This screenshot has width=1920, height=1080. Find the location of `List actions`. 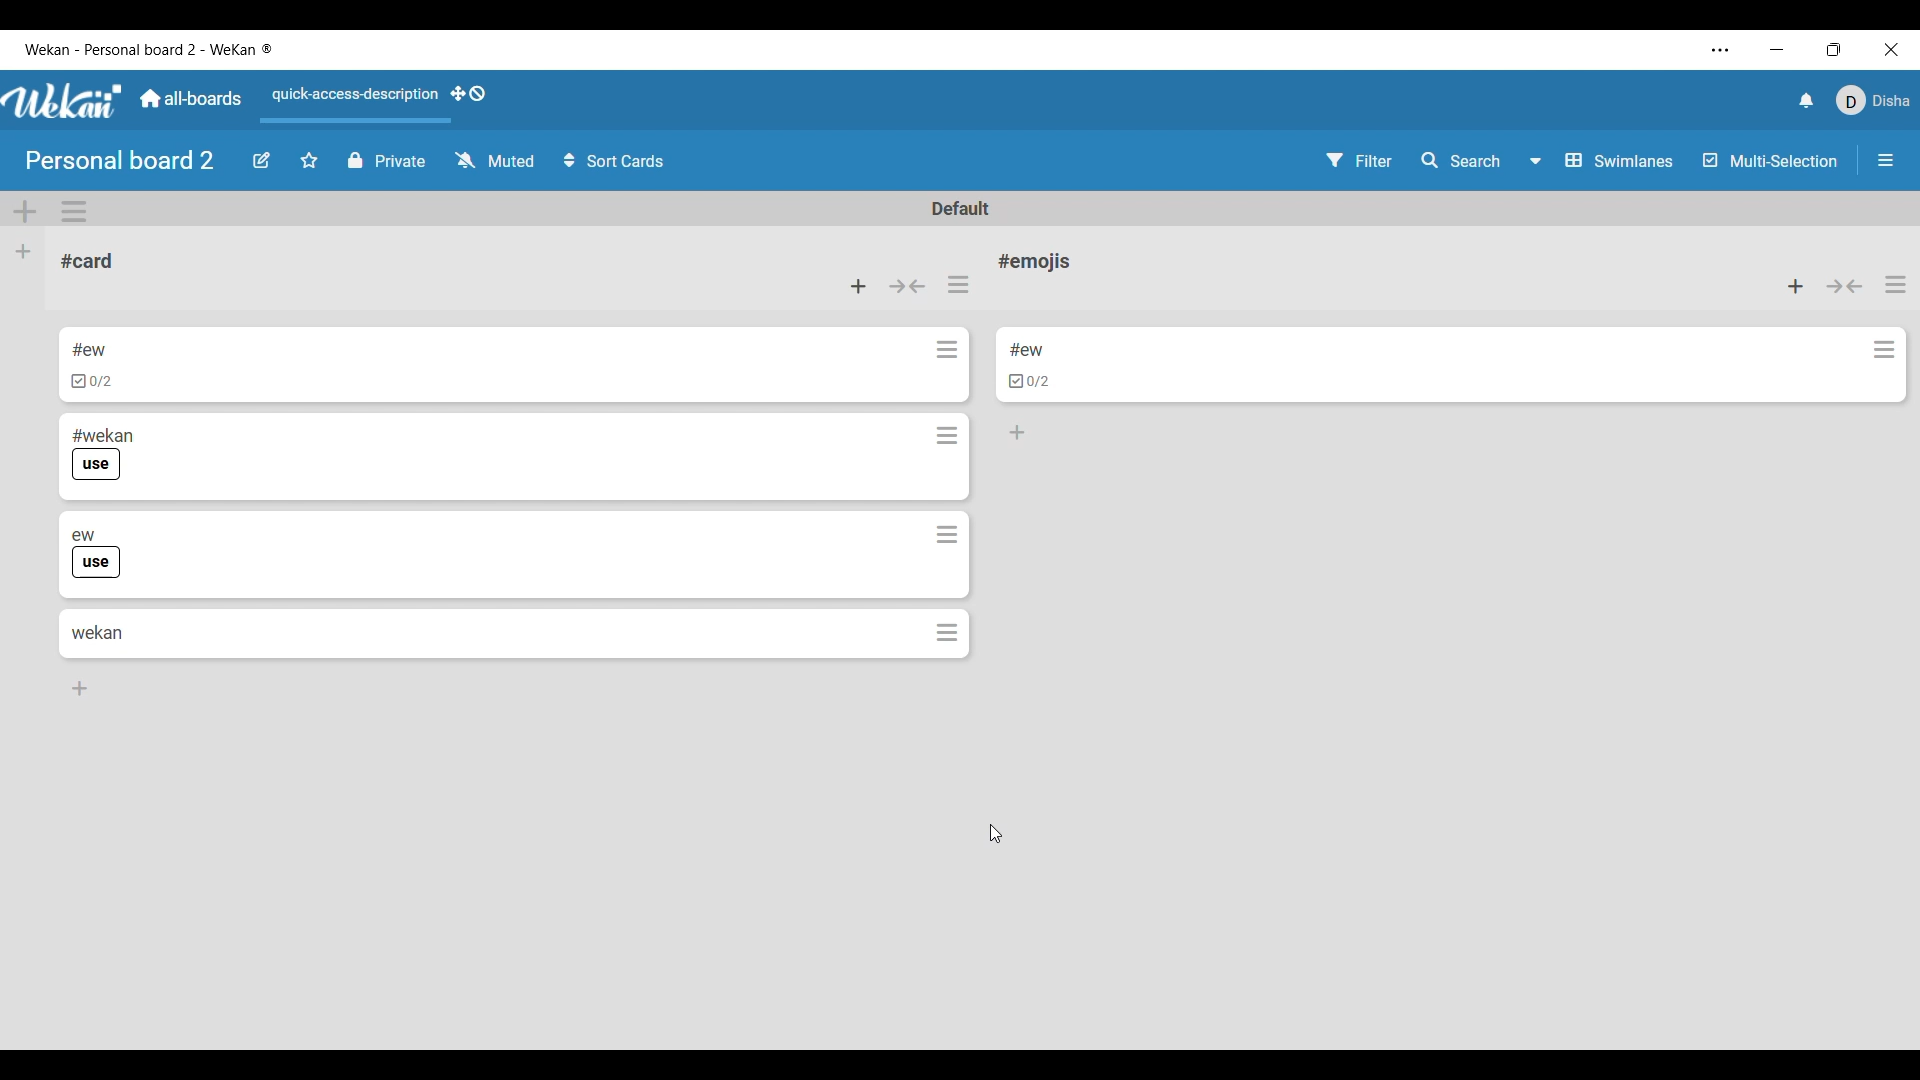

List actions is located at coordinates (1896, 284).